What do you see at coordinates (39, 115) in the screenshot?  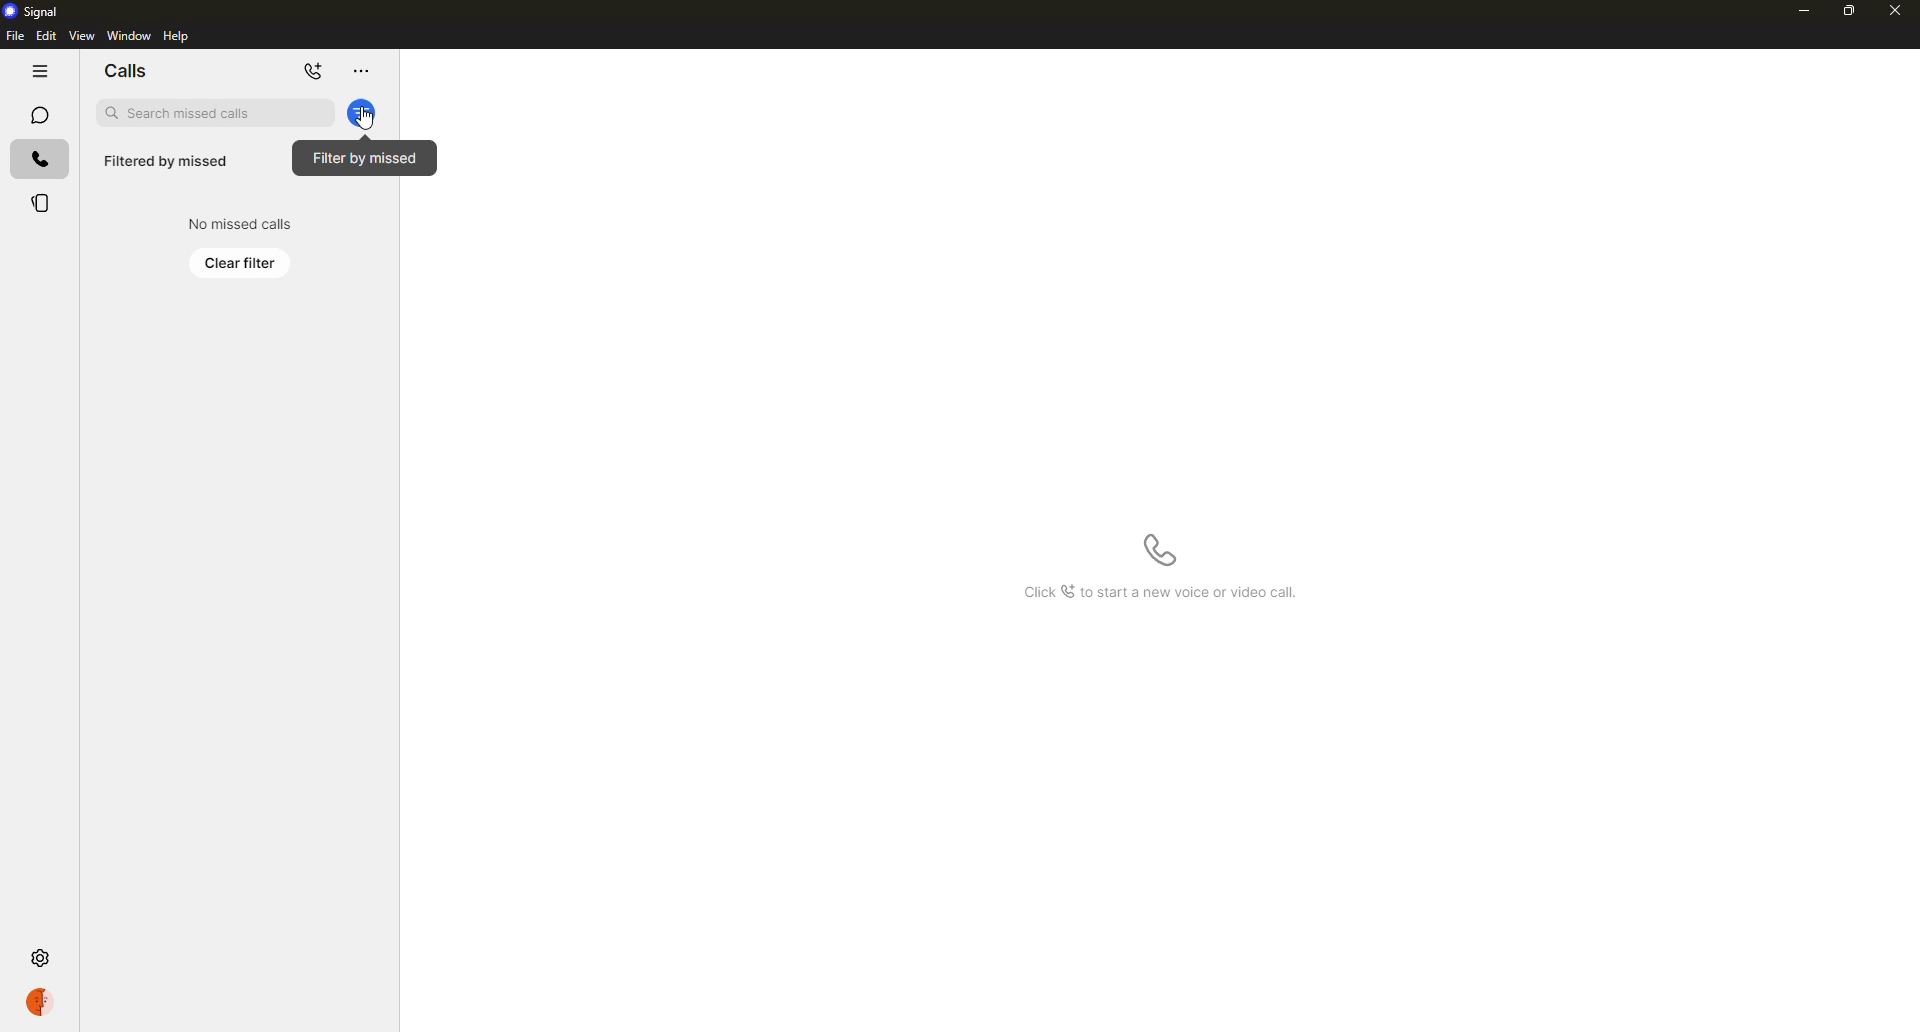 I see `chats` at bounding box center [39, 115].